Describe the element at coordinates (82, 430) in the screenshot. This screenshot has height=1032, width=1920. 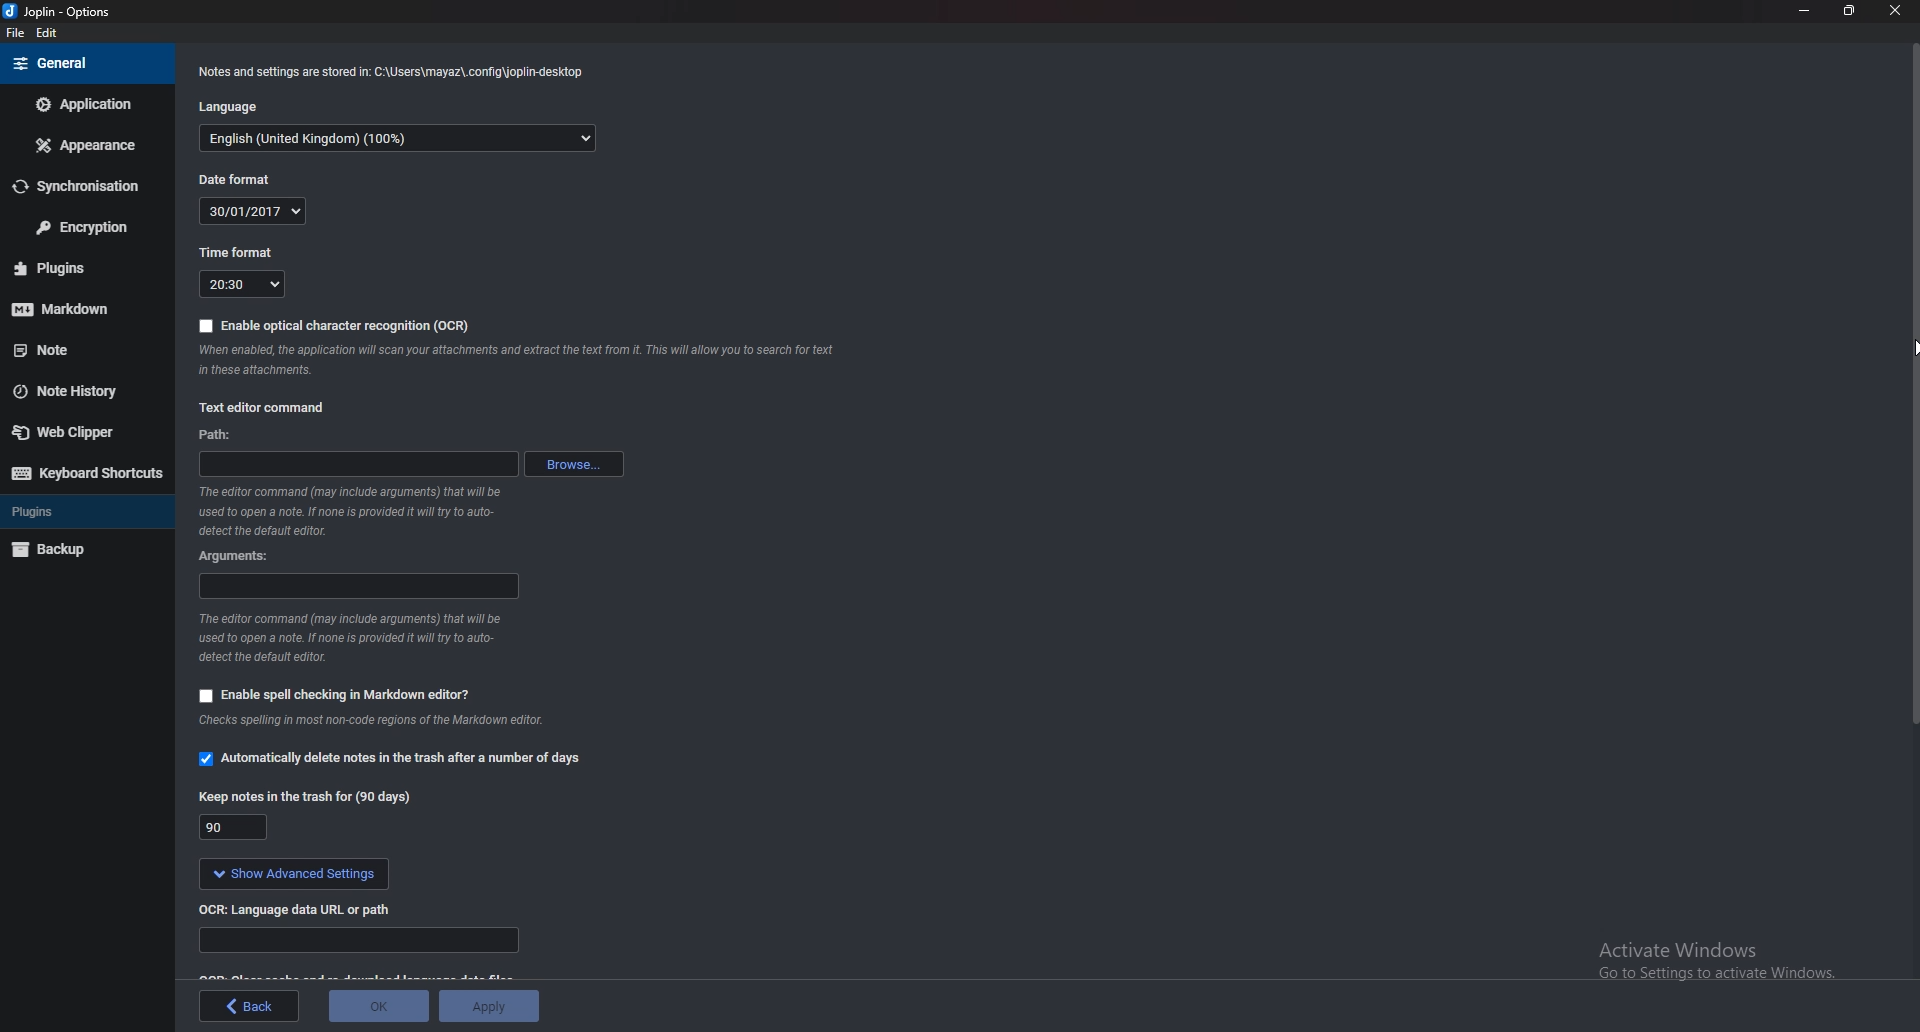
I see `Web clipper` at that location.